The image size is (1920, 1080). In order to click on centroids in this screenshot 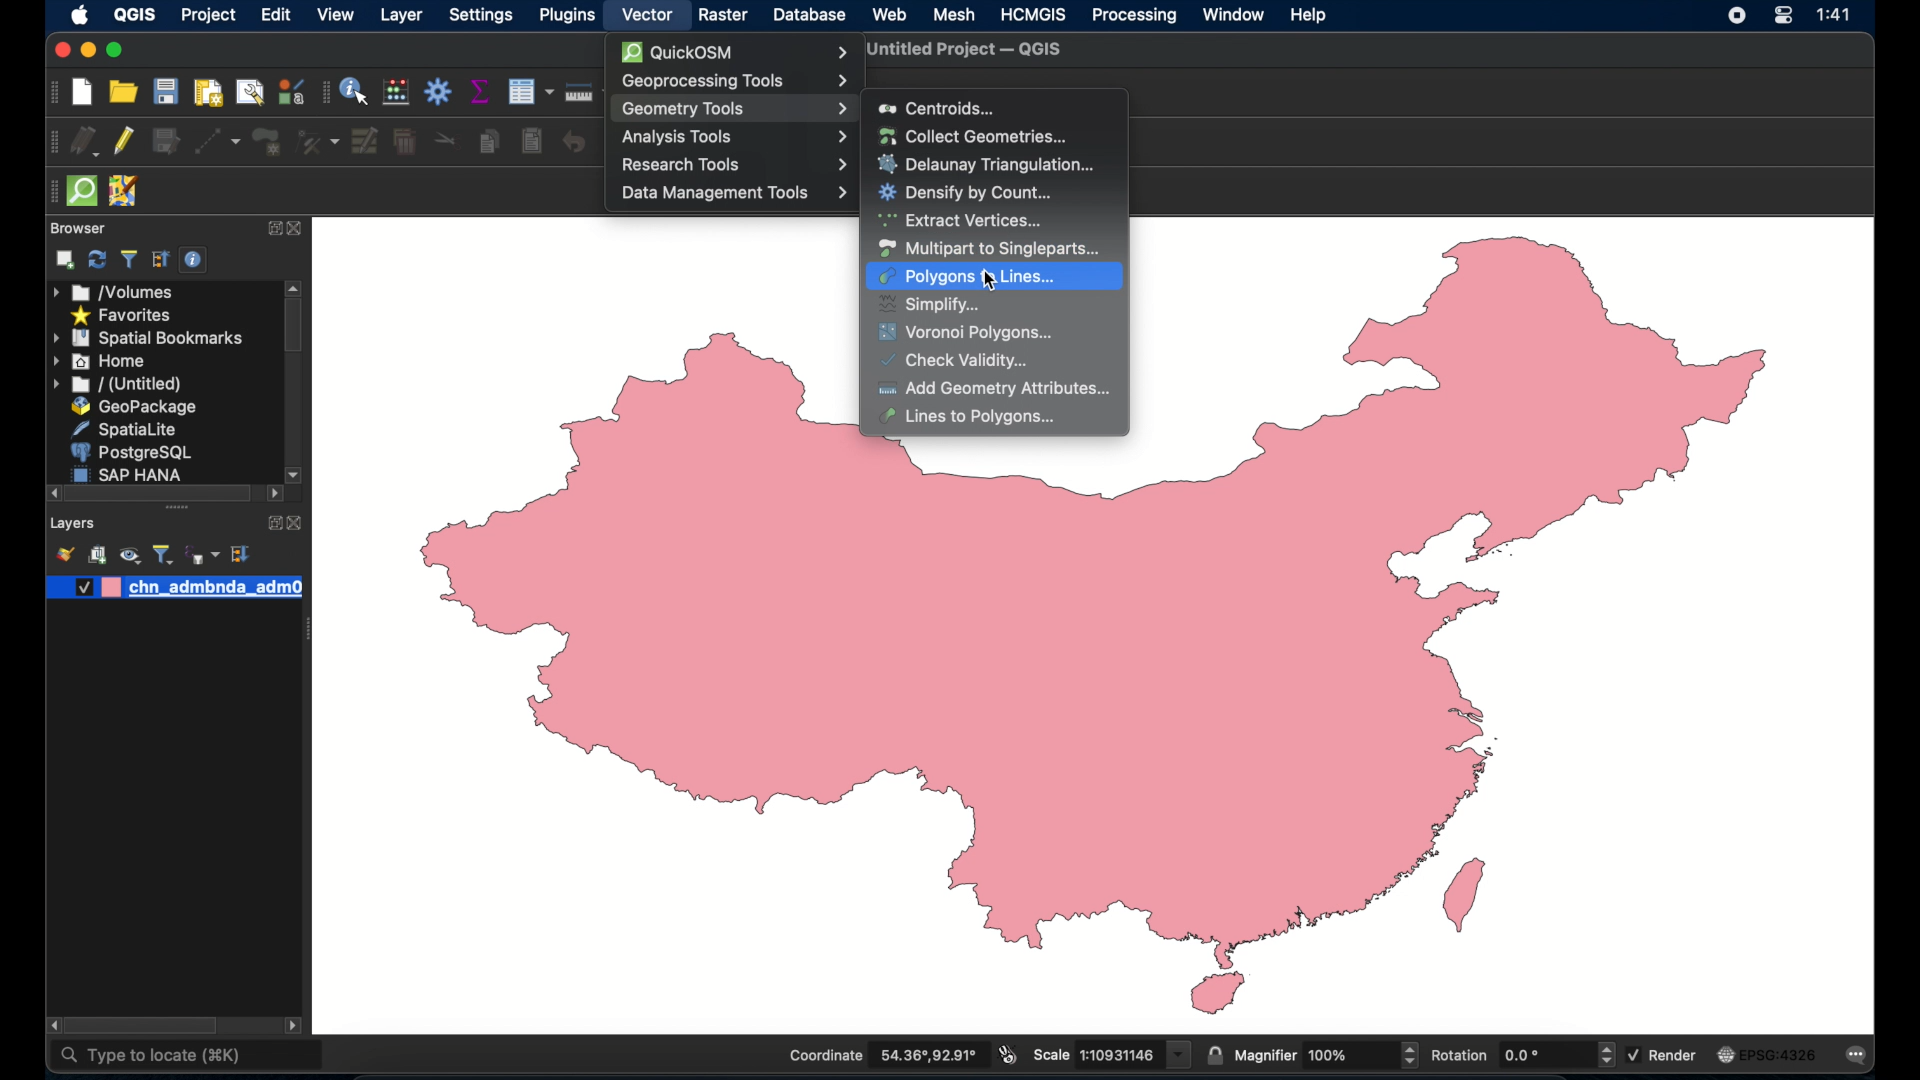, I will do `click(938, 108)`.